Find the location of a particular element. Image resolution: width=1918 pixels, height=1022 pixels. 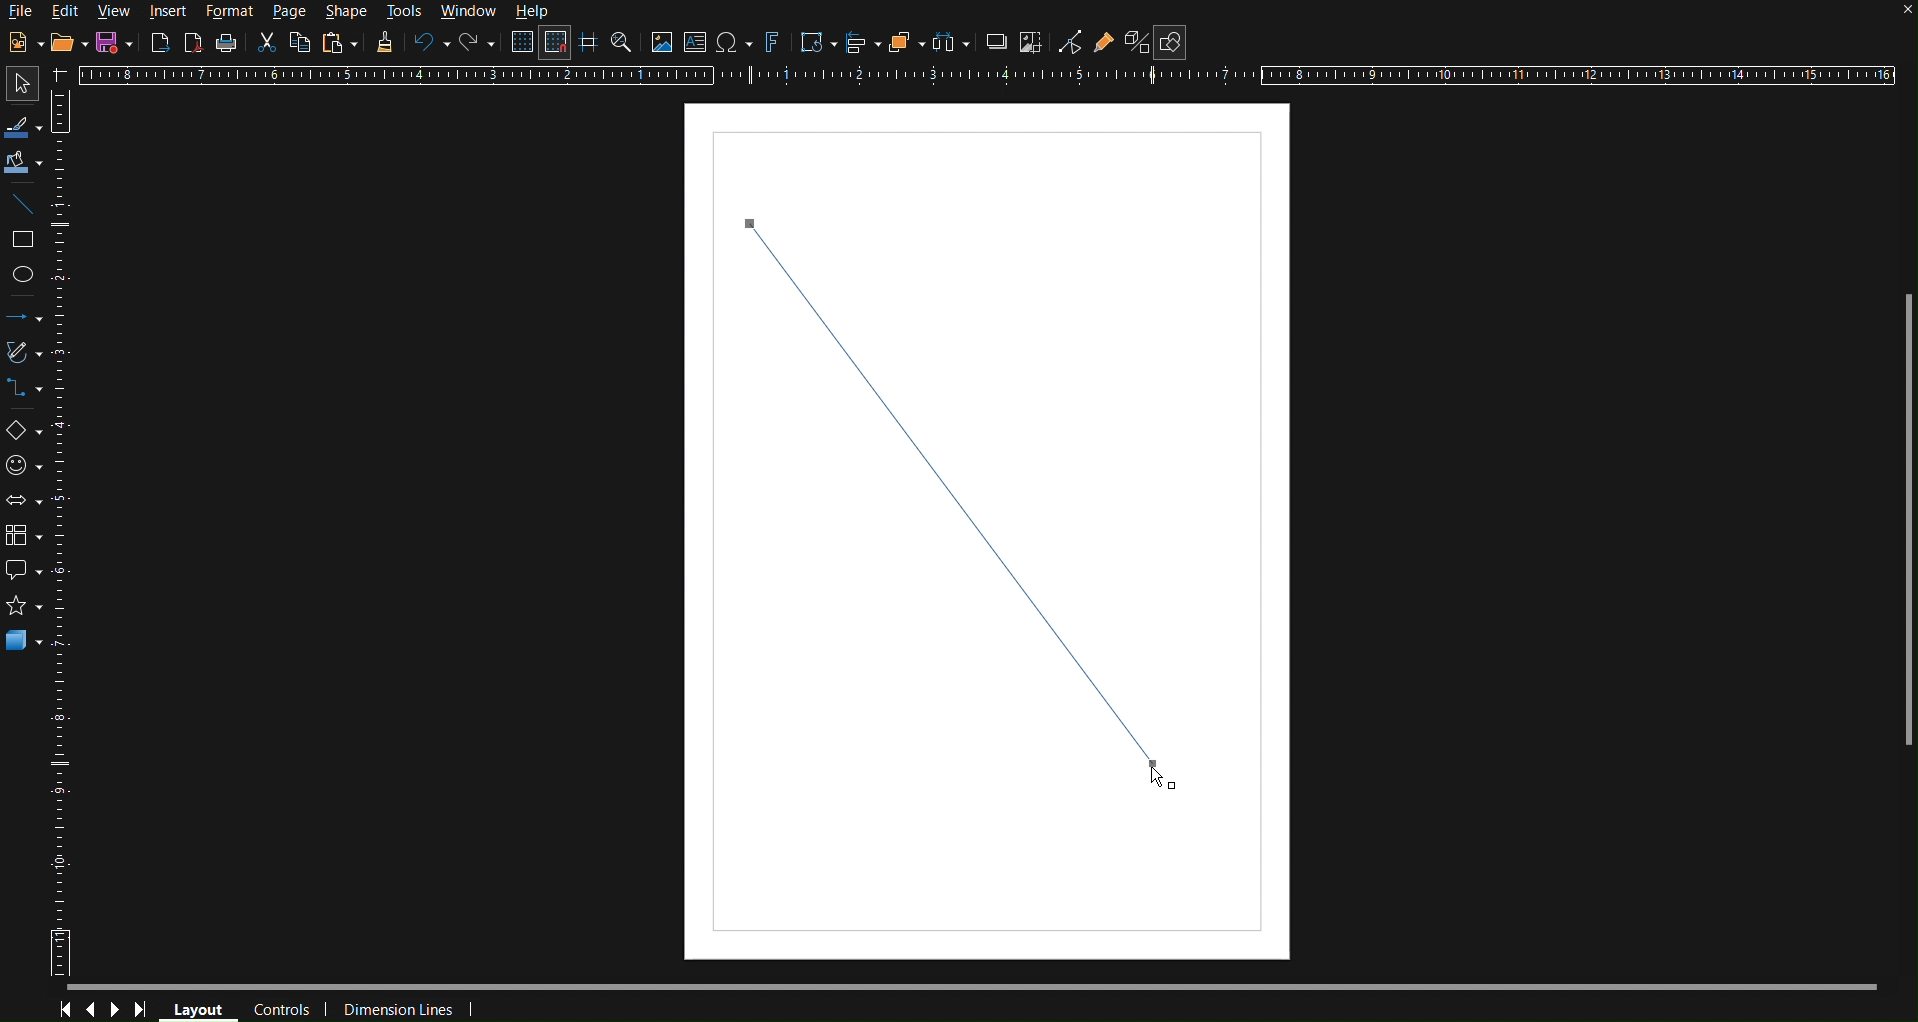

Guidelines while moving is located at coordinates (590, 42).